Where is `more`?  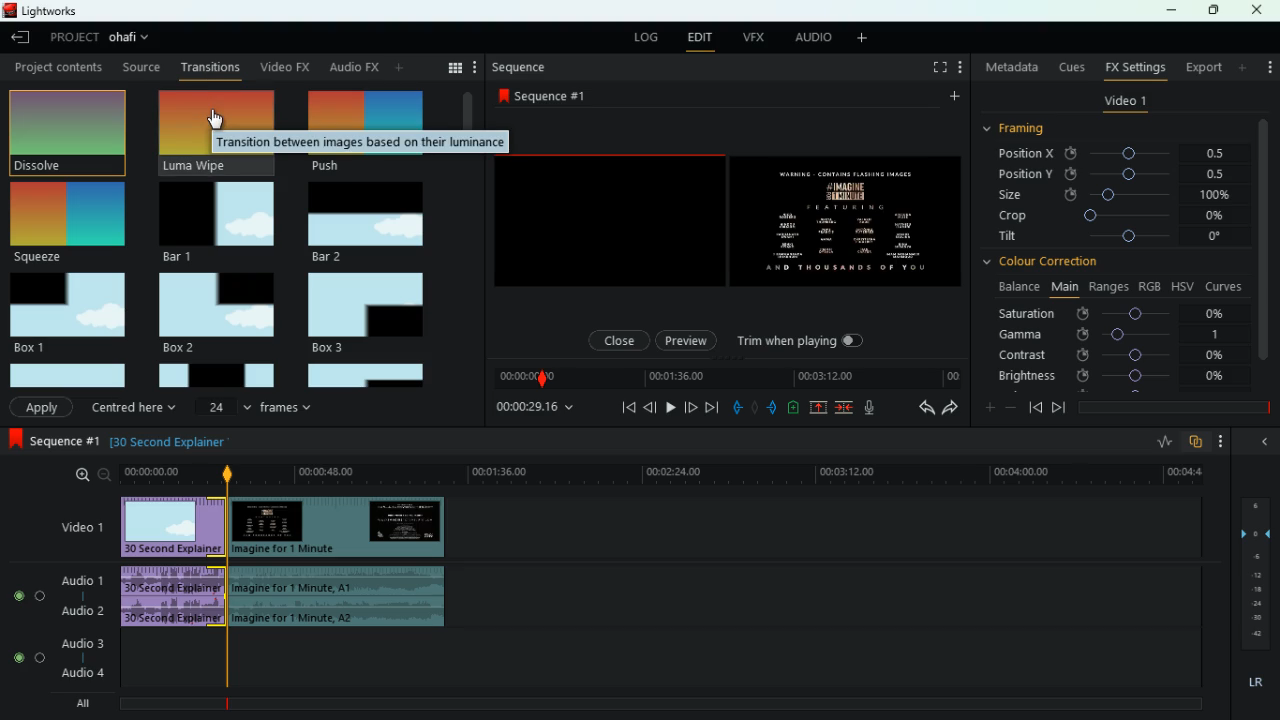
more is located at coordinates (1244, 67).